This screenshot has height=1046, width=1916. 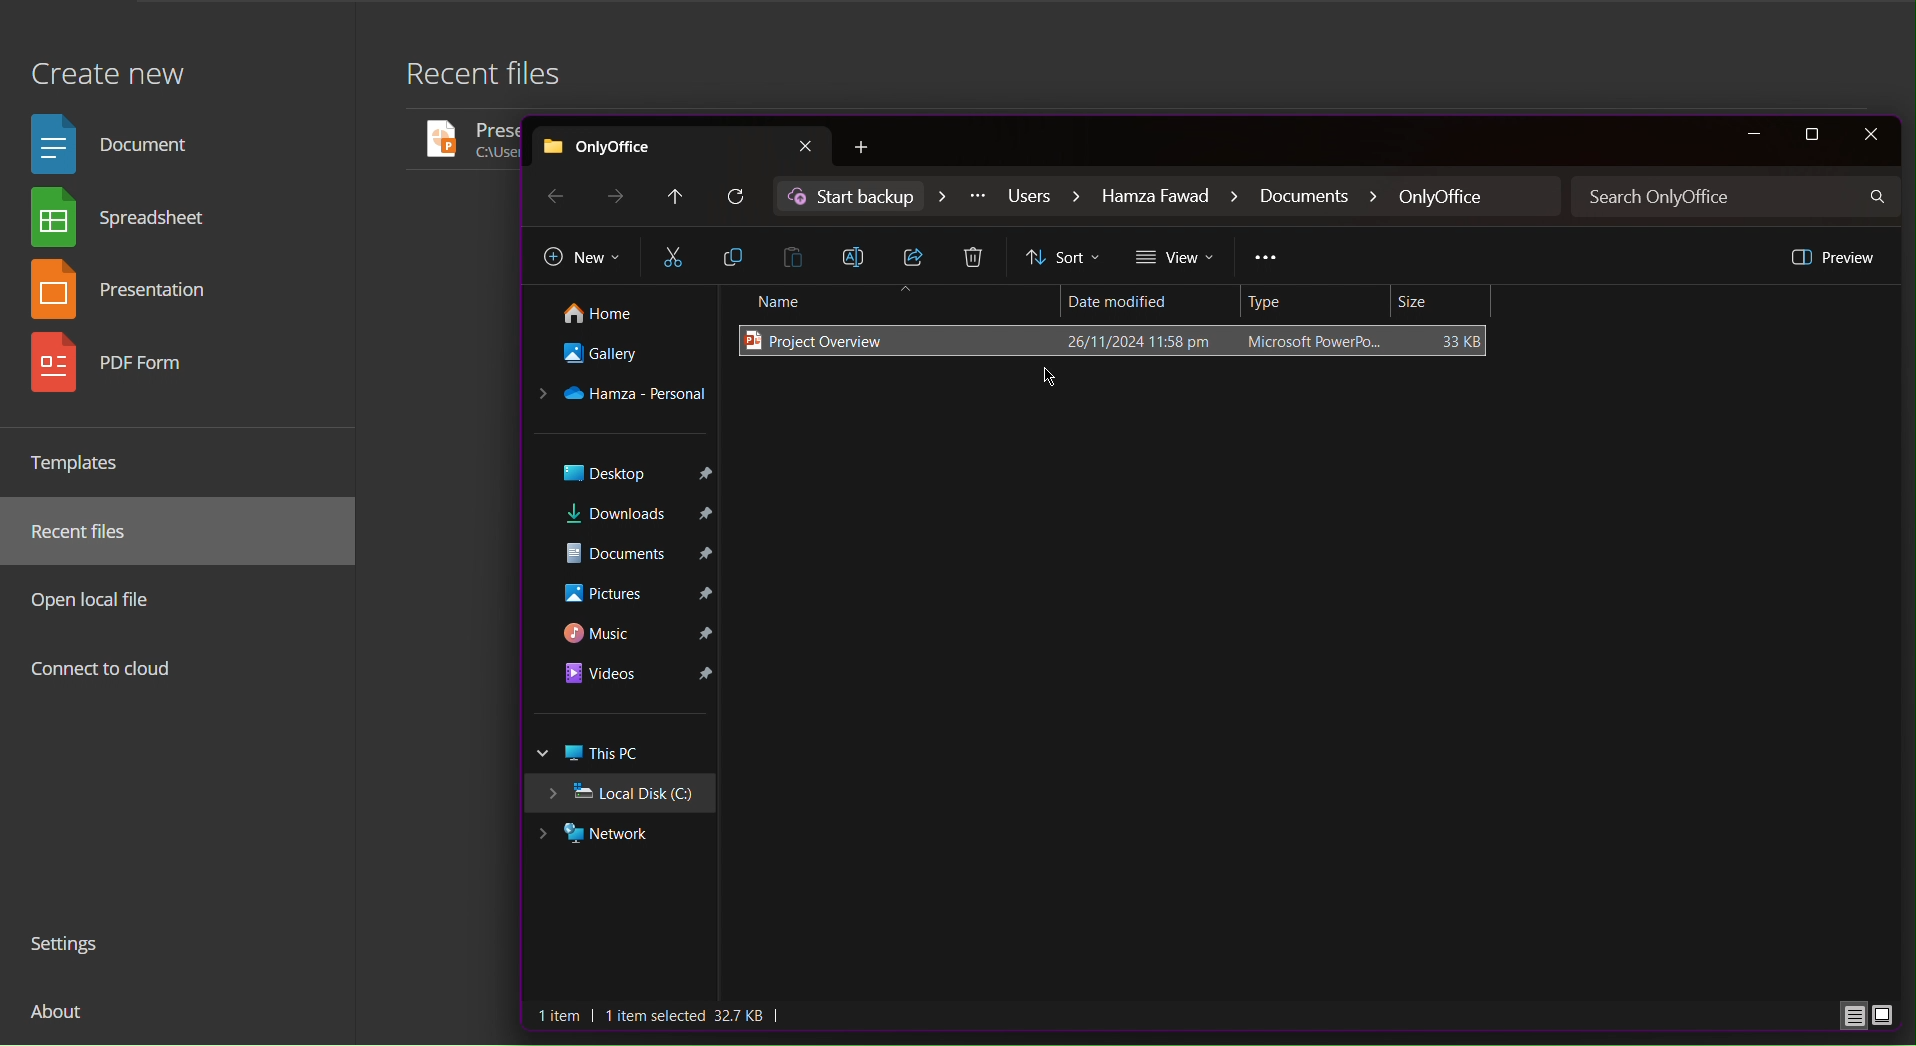 What do you see at coordinates (894, 302) in the screenshot?
I see `Name` at bounding box center [894, 302].